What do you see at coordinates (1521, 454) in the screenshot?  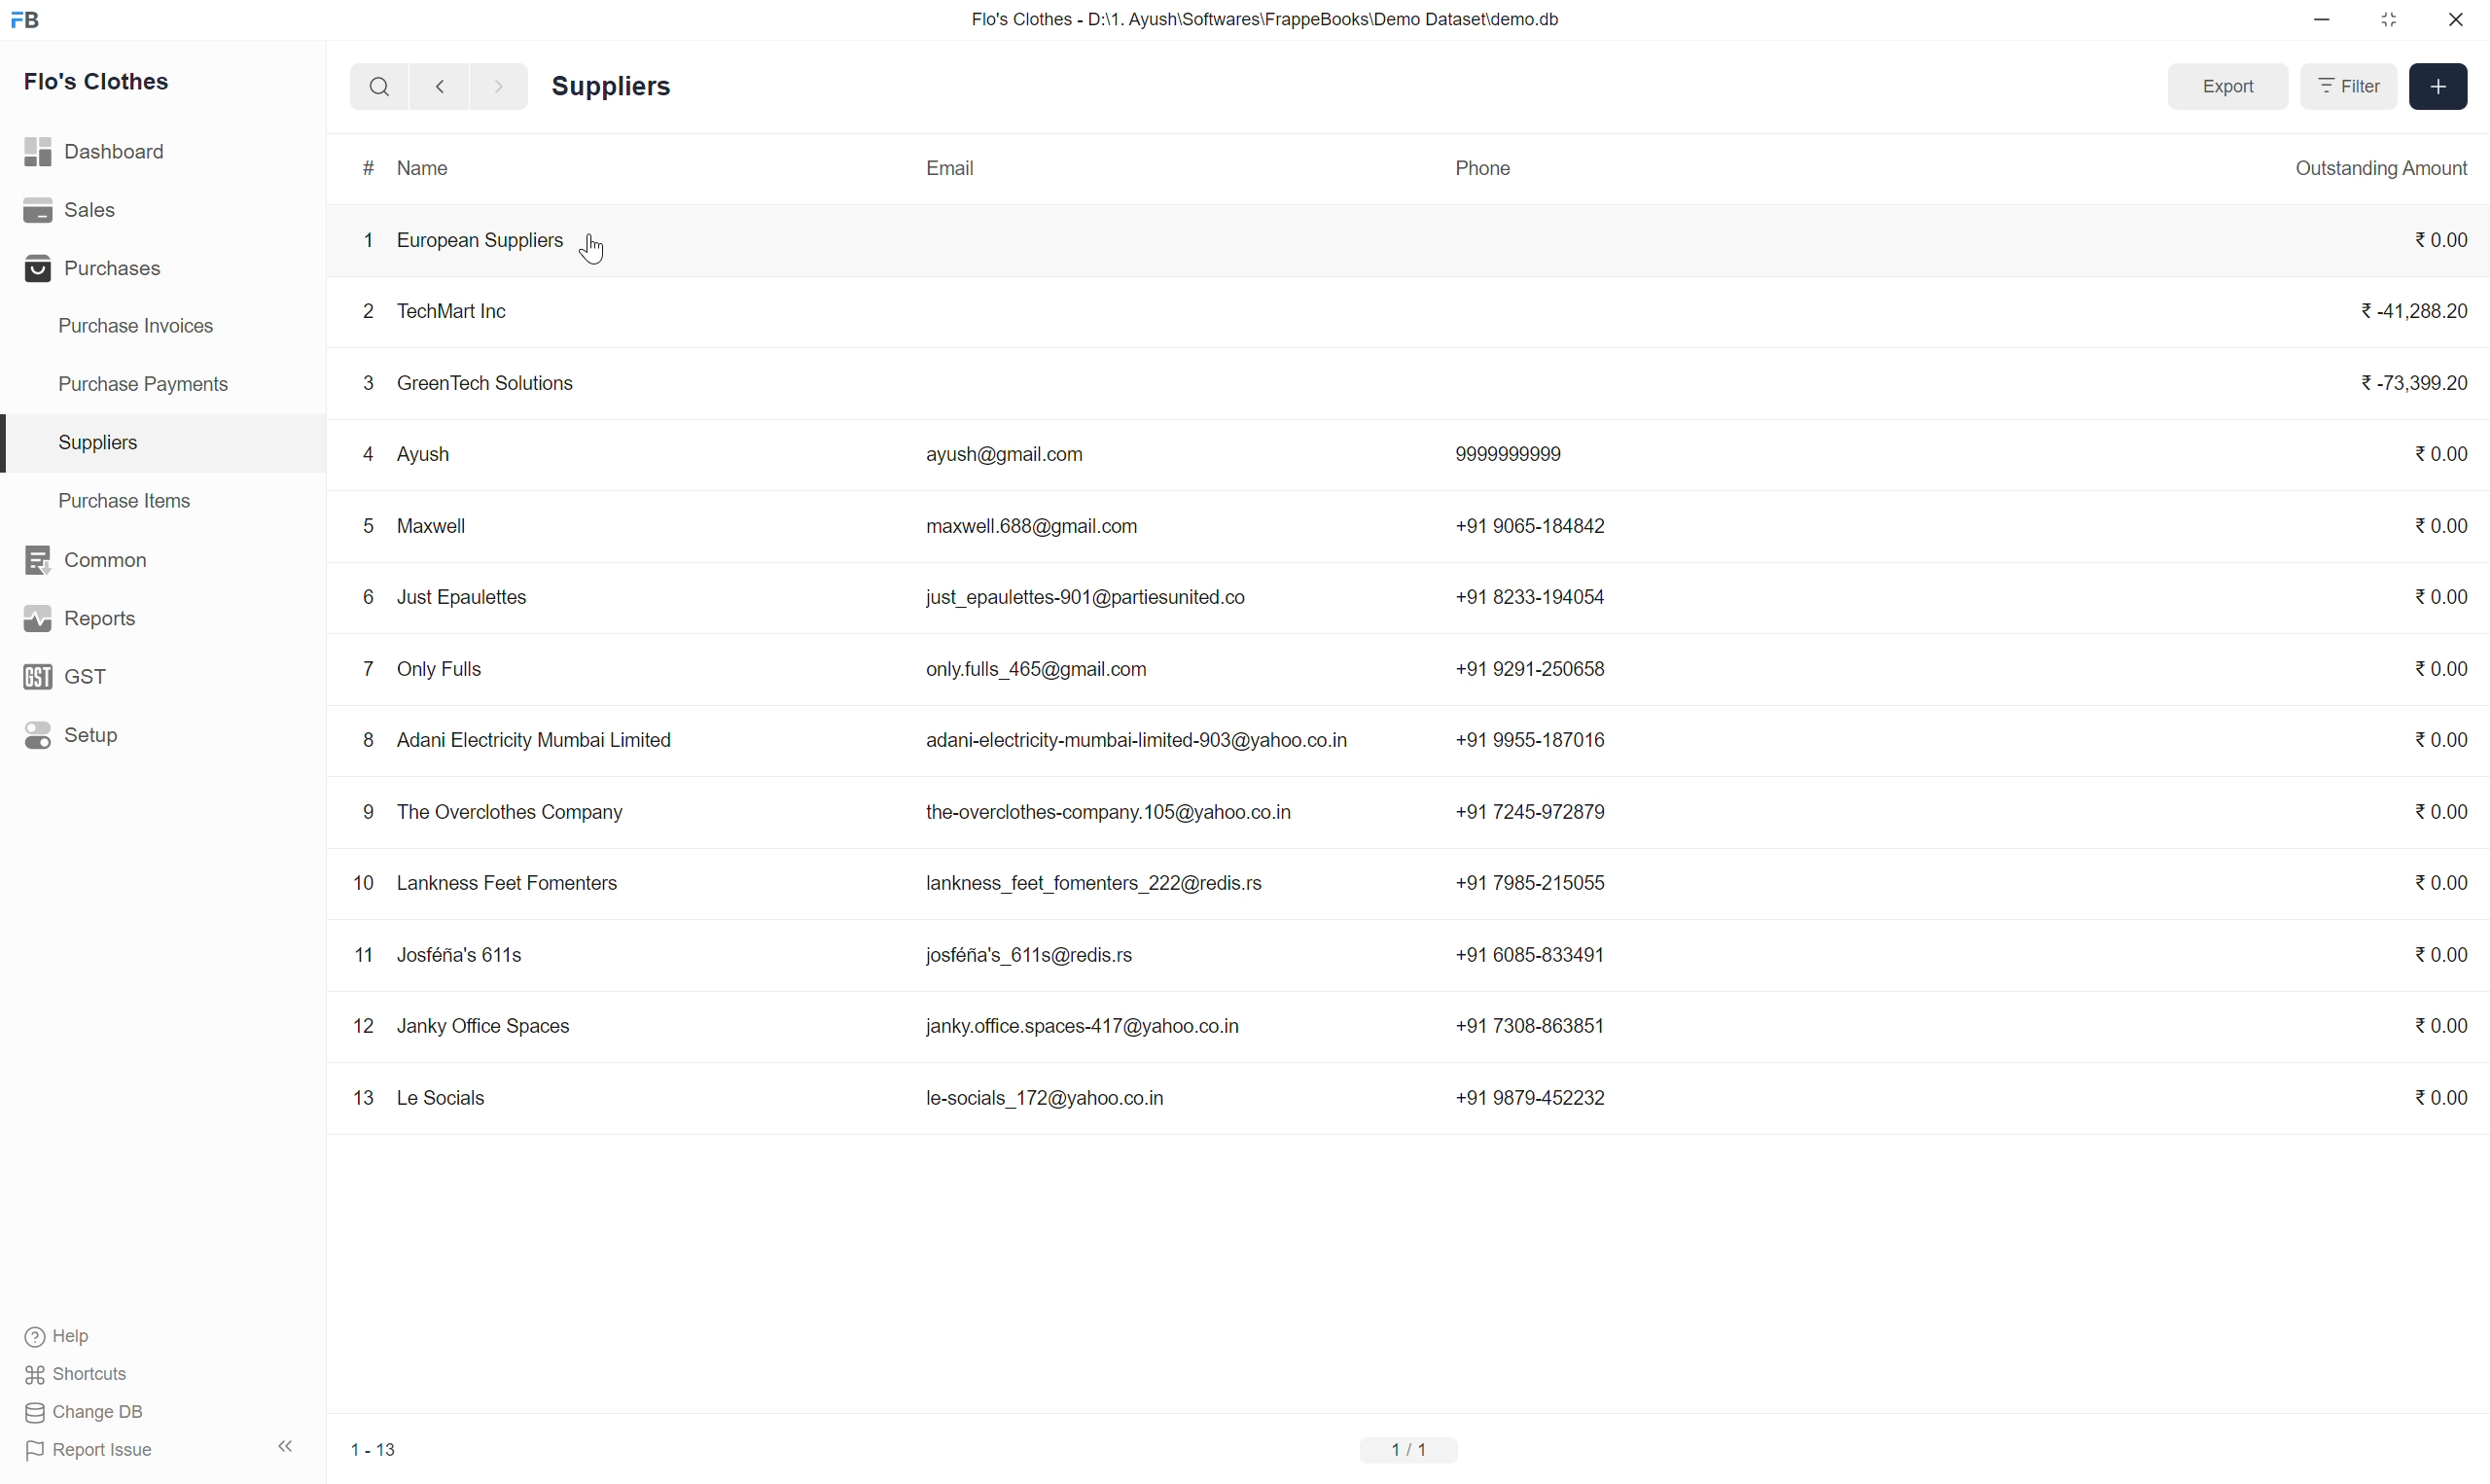 I see `9999999999` at bounding box center [1521, 454].